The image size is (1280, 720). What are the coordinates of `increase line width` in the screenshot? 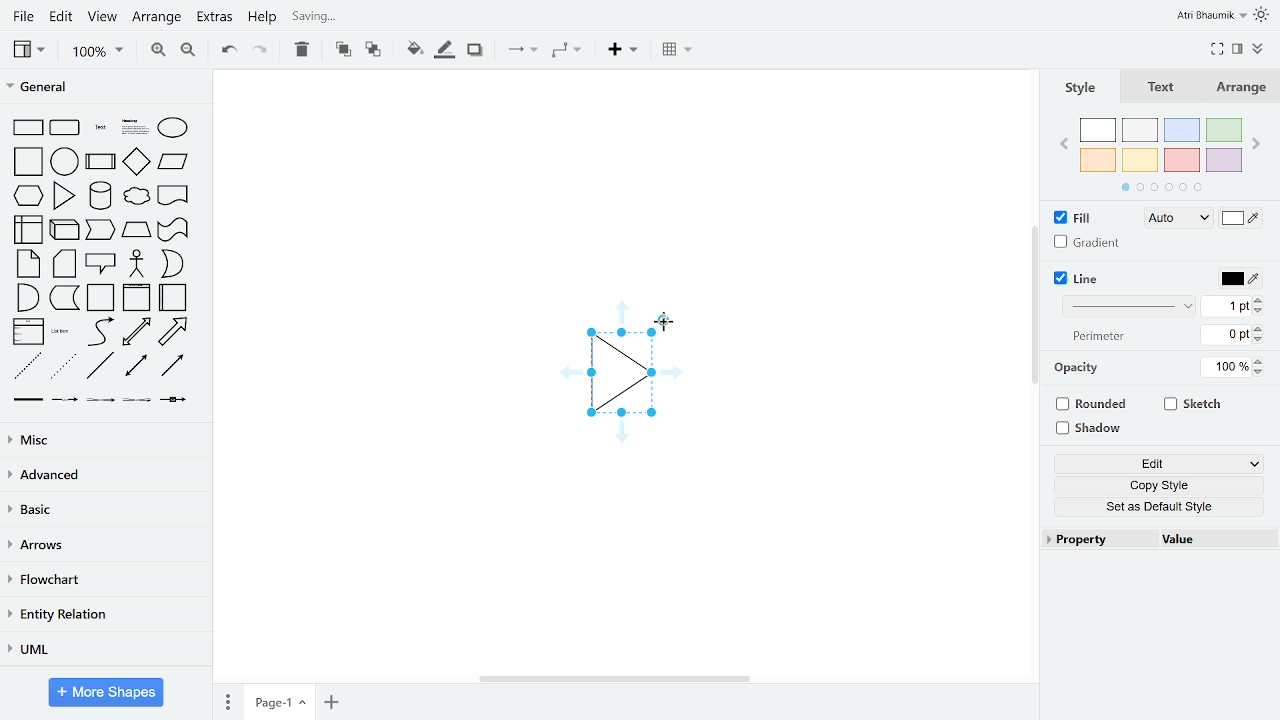 It's located at (1258, 299).